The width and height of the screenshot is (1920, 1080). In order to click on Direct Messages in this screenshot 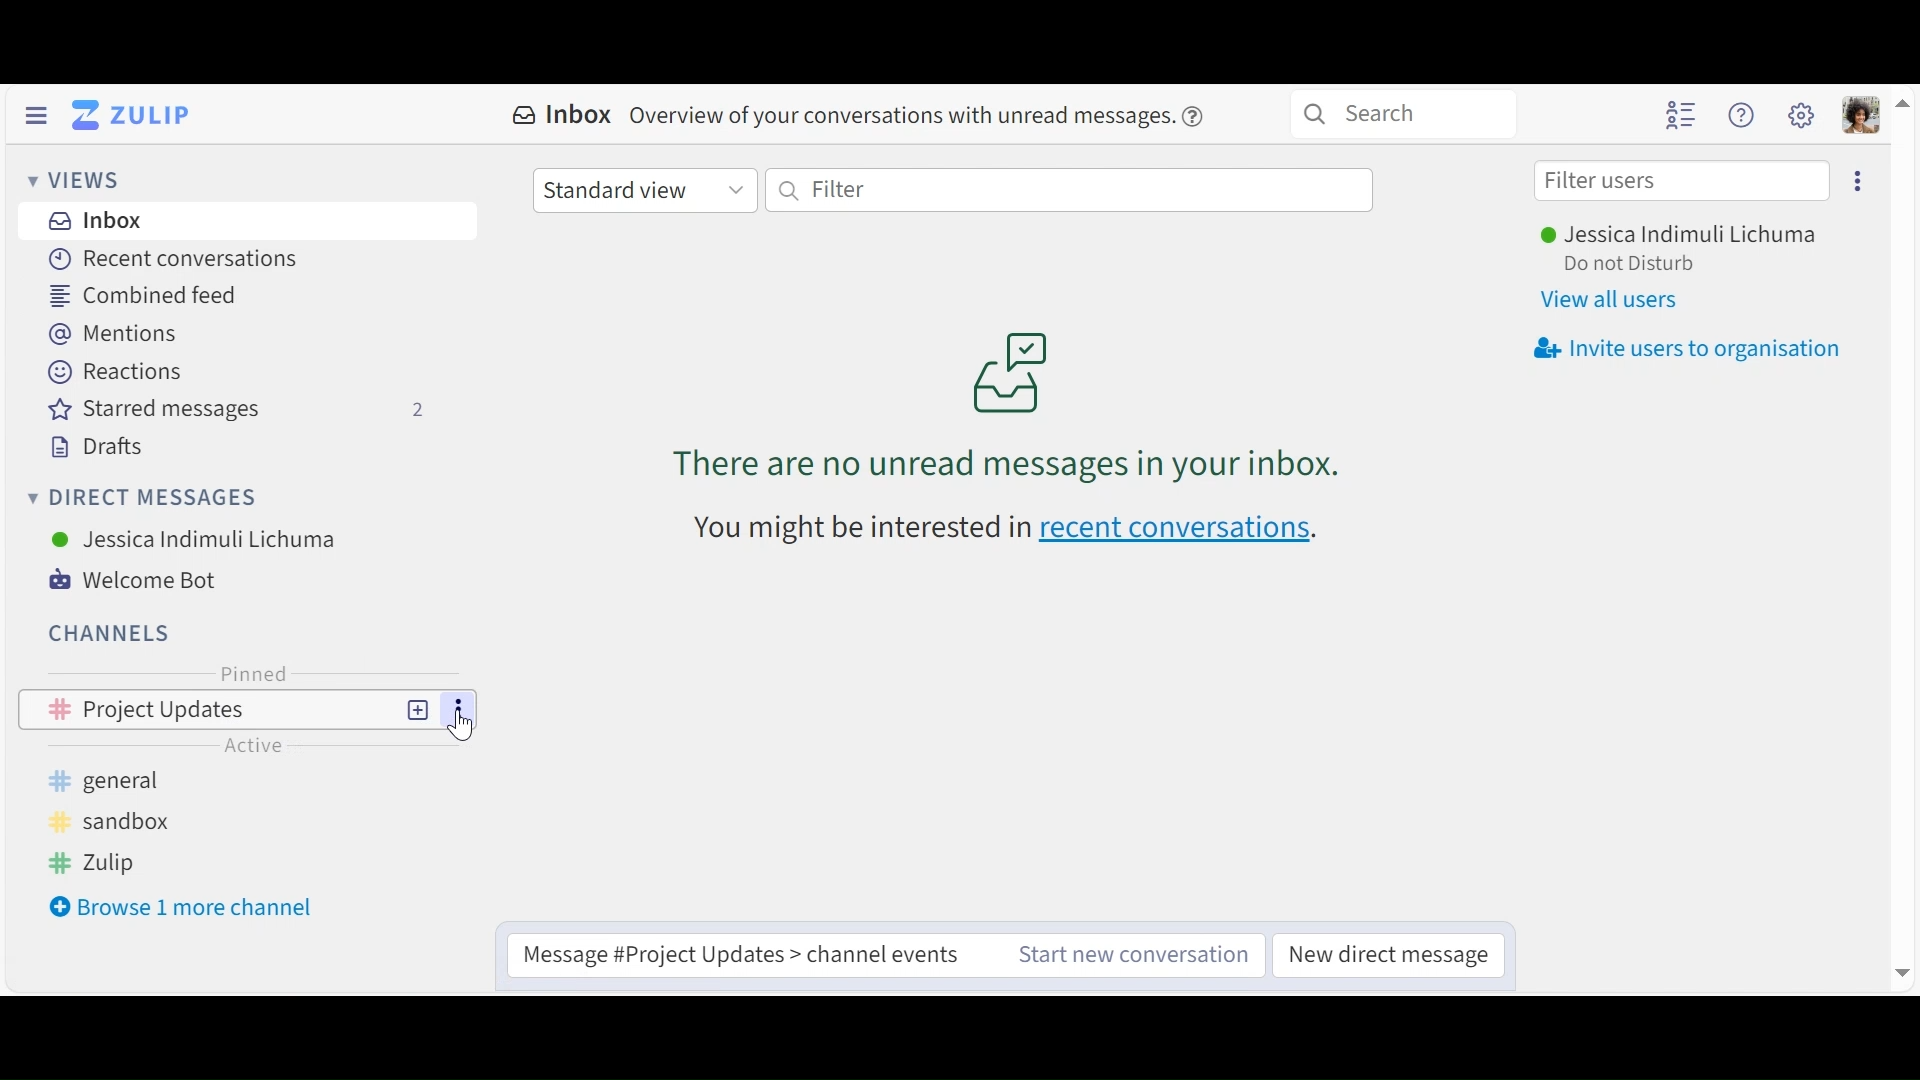, I will do `click(143, 499)`.